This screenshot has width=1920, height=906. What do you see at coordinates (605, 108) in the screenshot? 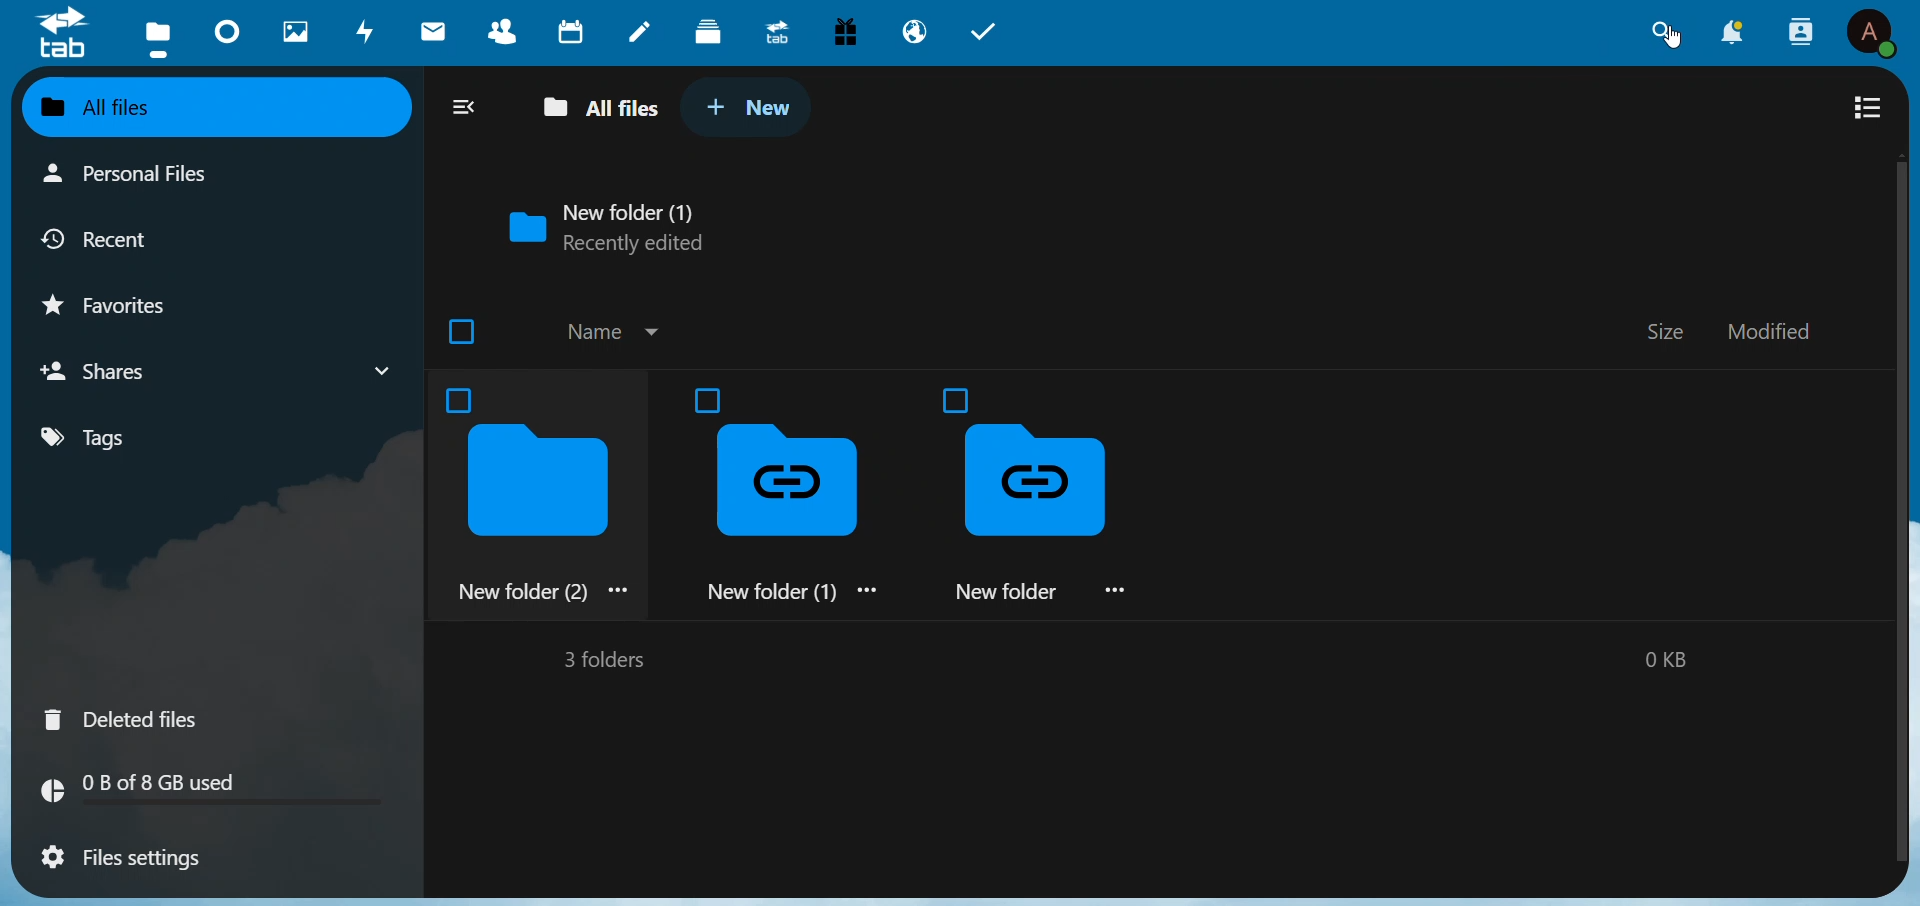
I see `all files` at bounding box center [605, 108].